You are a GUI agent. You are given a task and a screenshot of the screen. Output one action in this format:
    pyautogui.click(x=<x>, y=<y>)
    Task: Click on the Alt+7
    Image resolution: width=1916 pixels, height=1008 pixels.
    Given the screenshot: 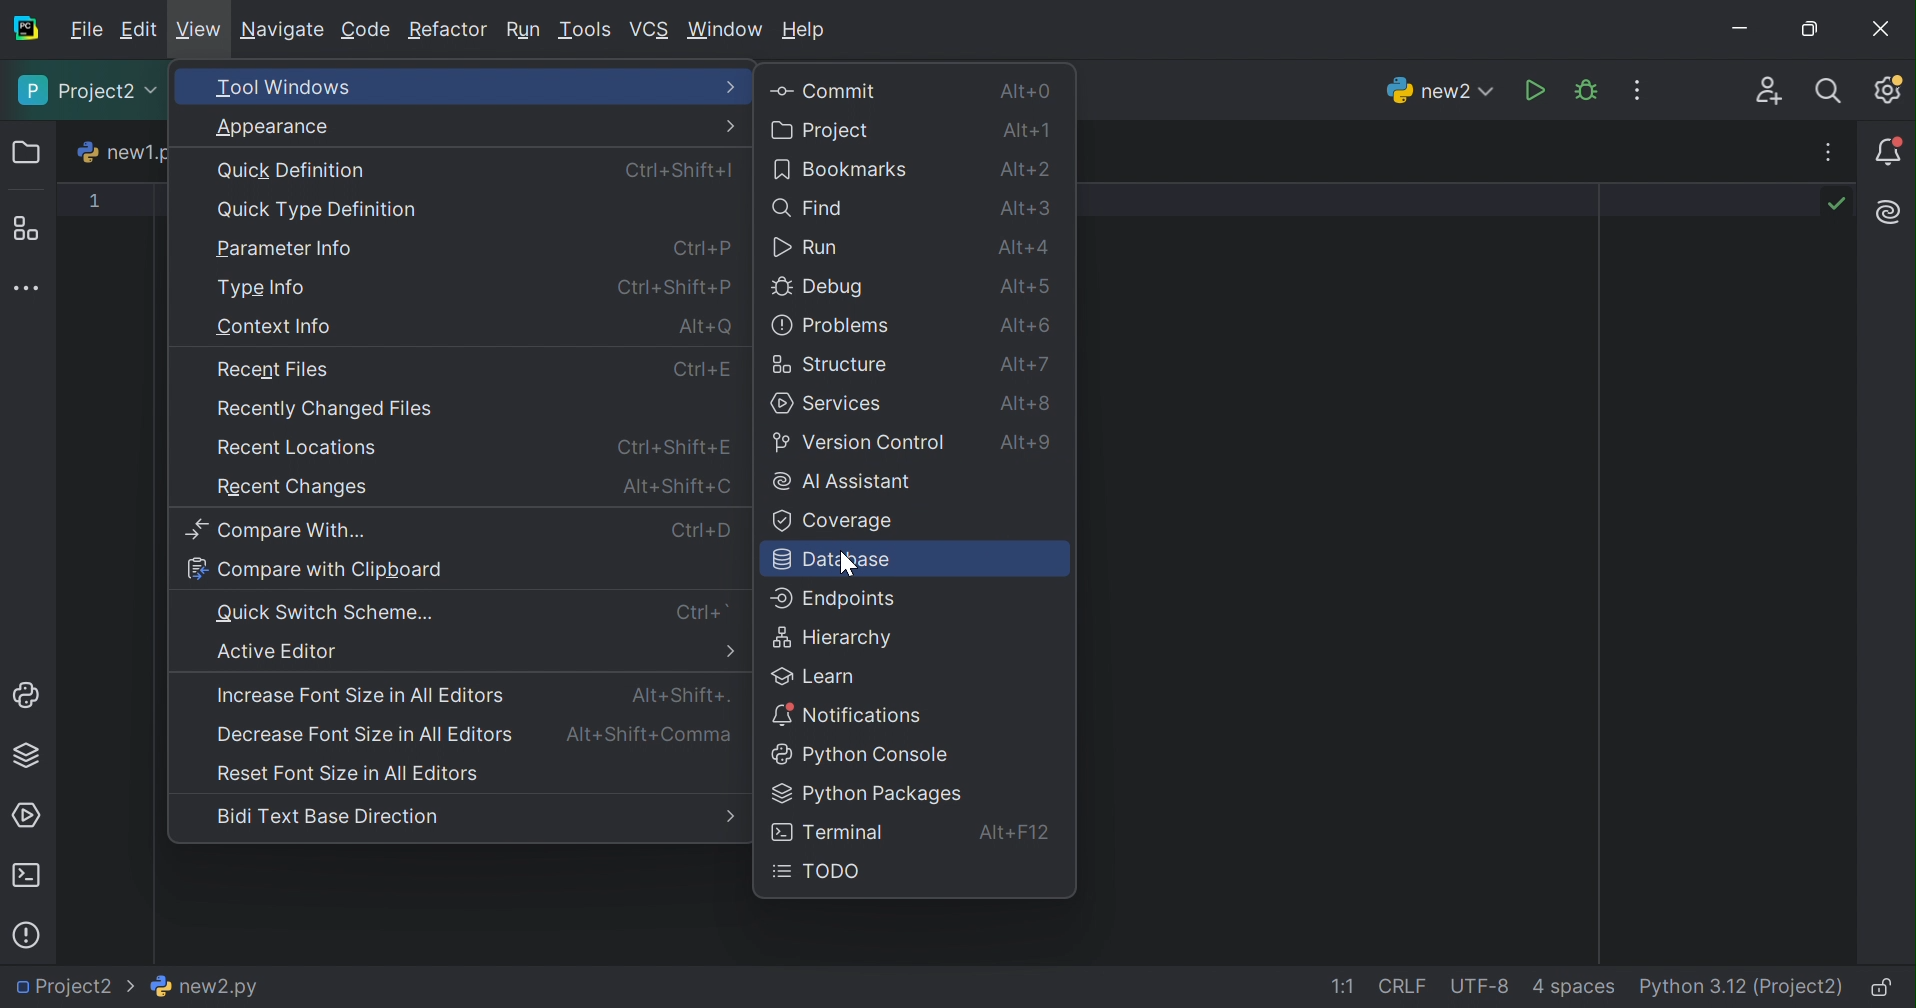 What is the action you would take?
    pyautogui.click(x=1022, y=364)
    